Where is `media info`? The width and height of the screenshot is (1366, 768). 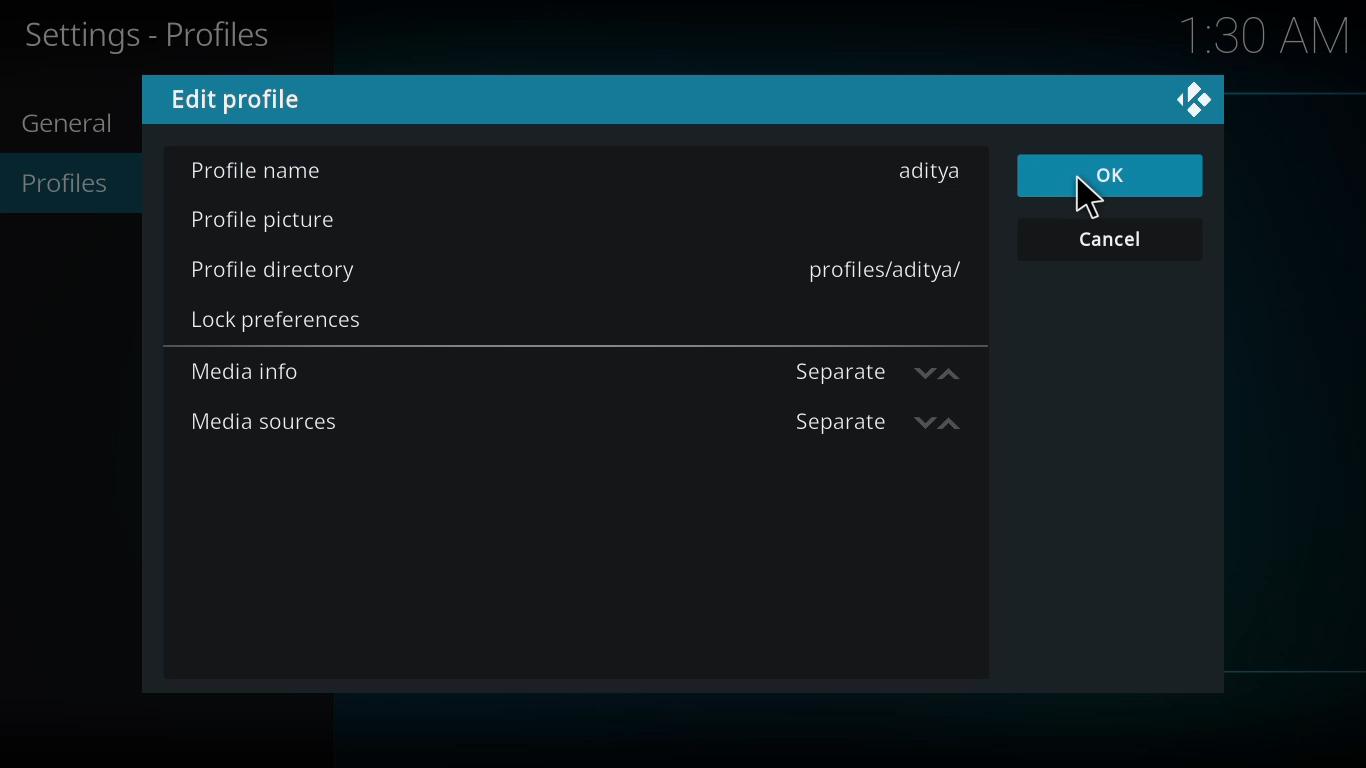
media info is located at coordinates (255, 370).